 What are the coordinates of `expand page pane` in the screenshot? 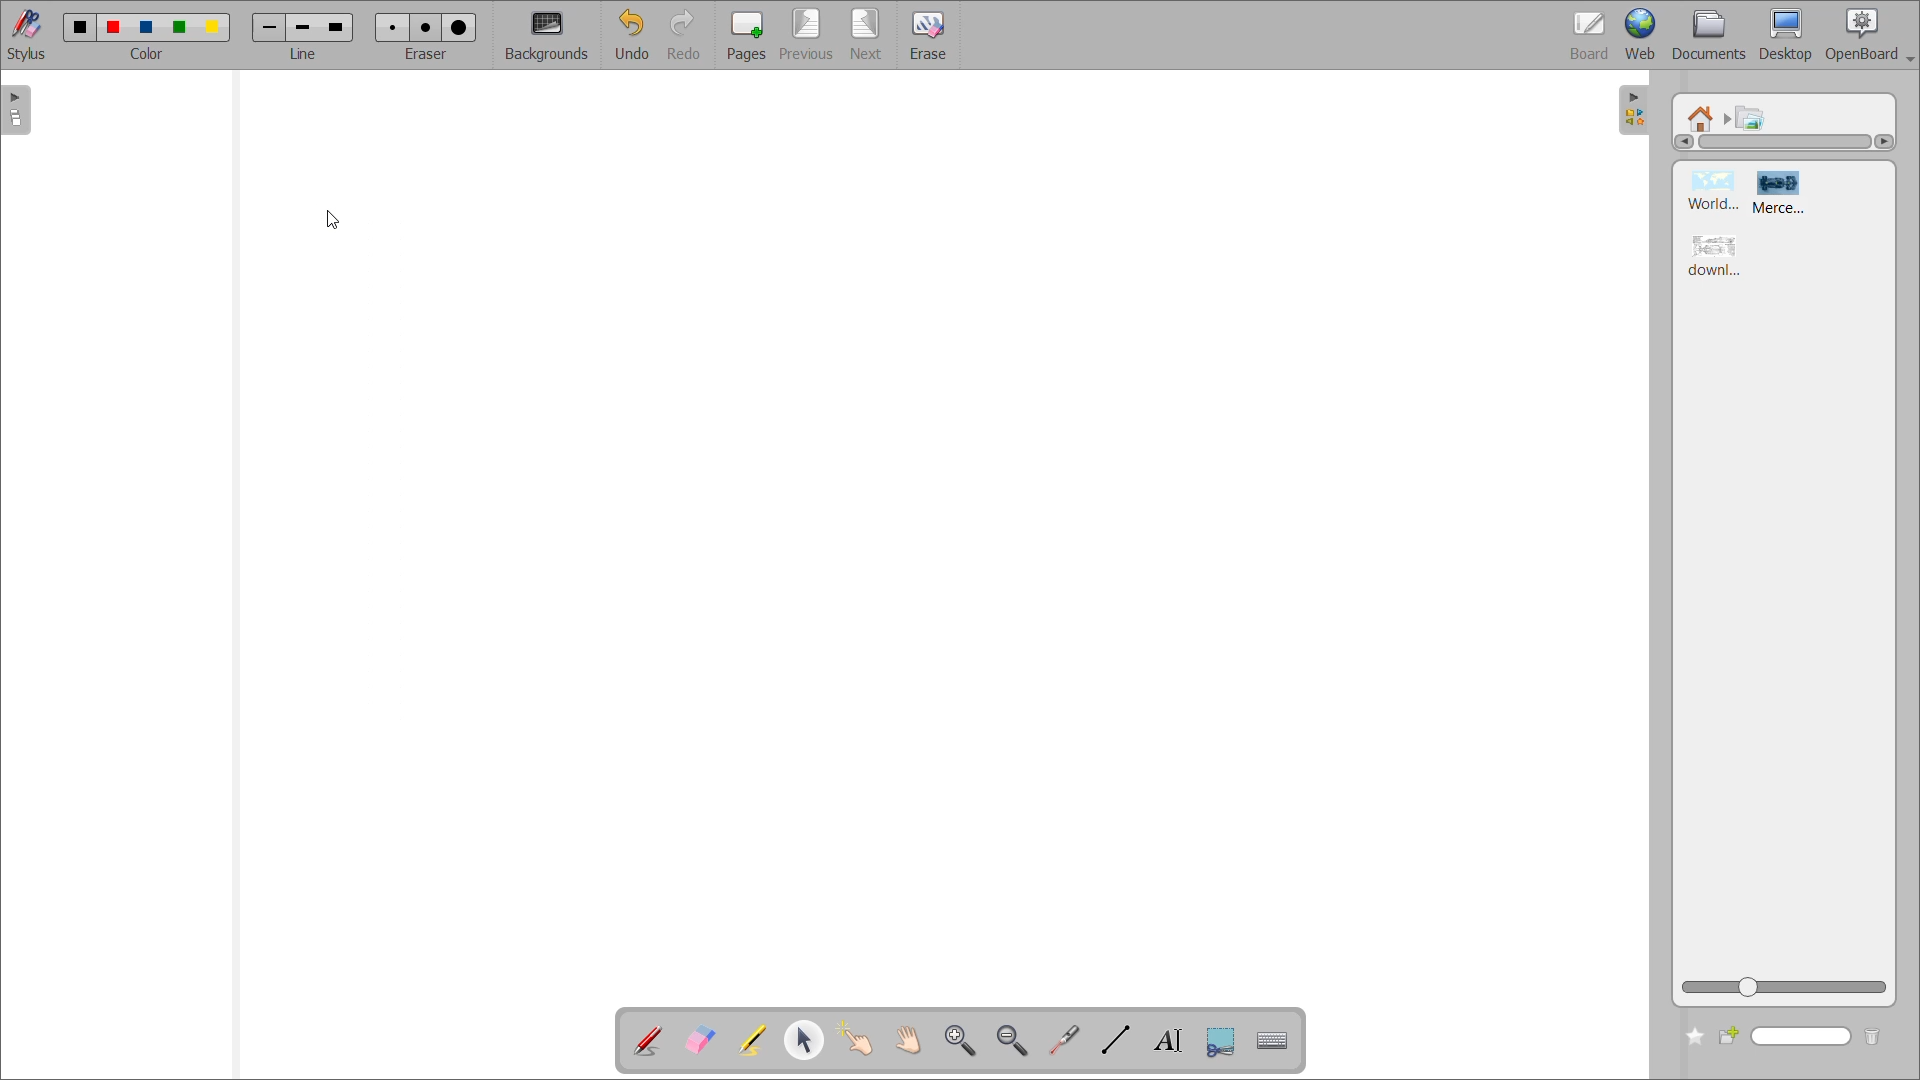 It's located at (17, 113).